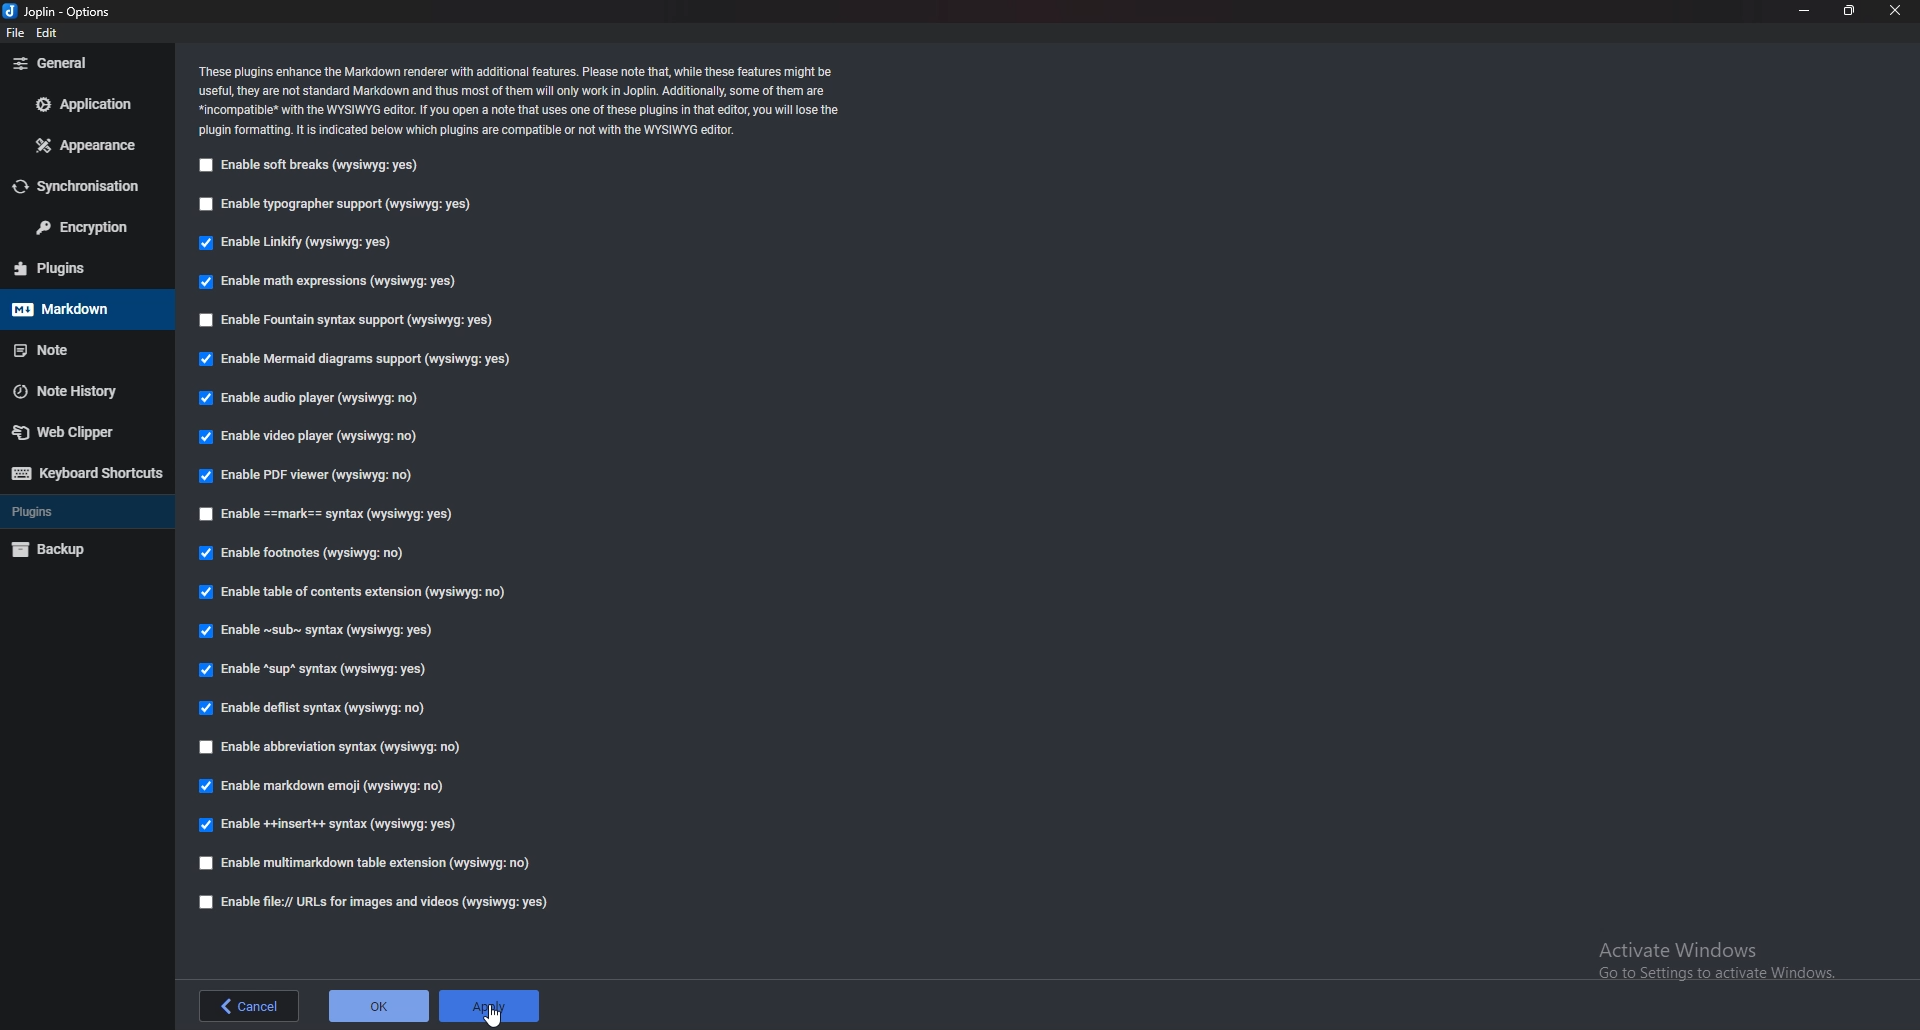 This screenshot has width=1920, height=1030. What do you see at coordinates (524, 98) in the screenshot?
I see `info` at bounding box center [524, 98].